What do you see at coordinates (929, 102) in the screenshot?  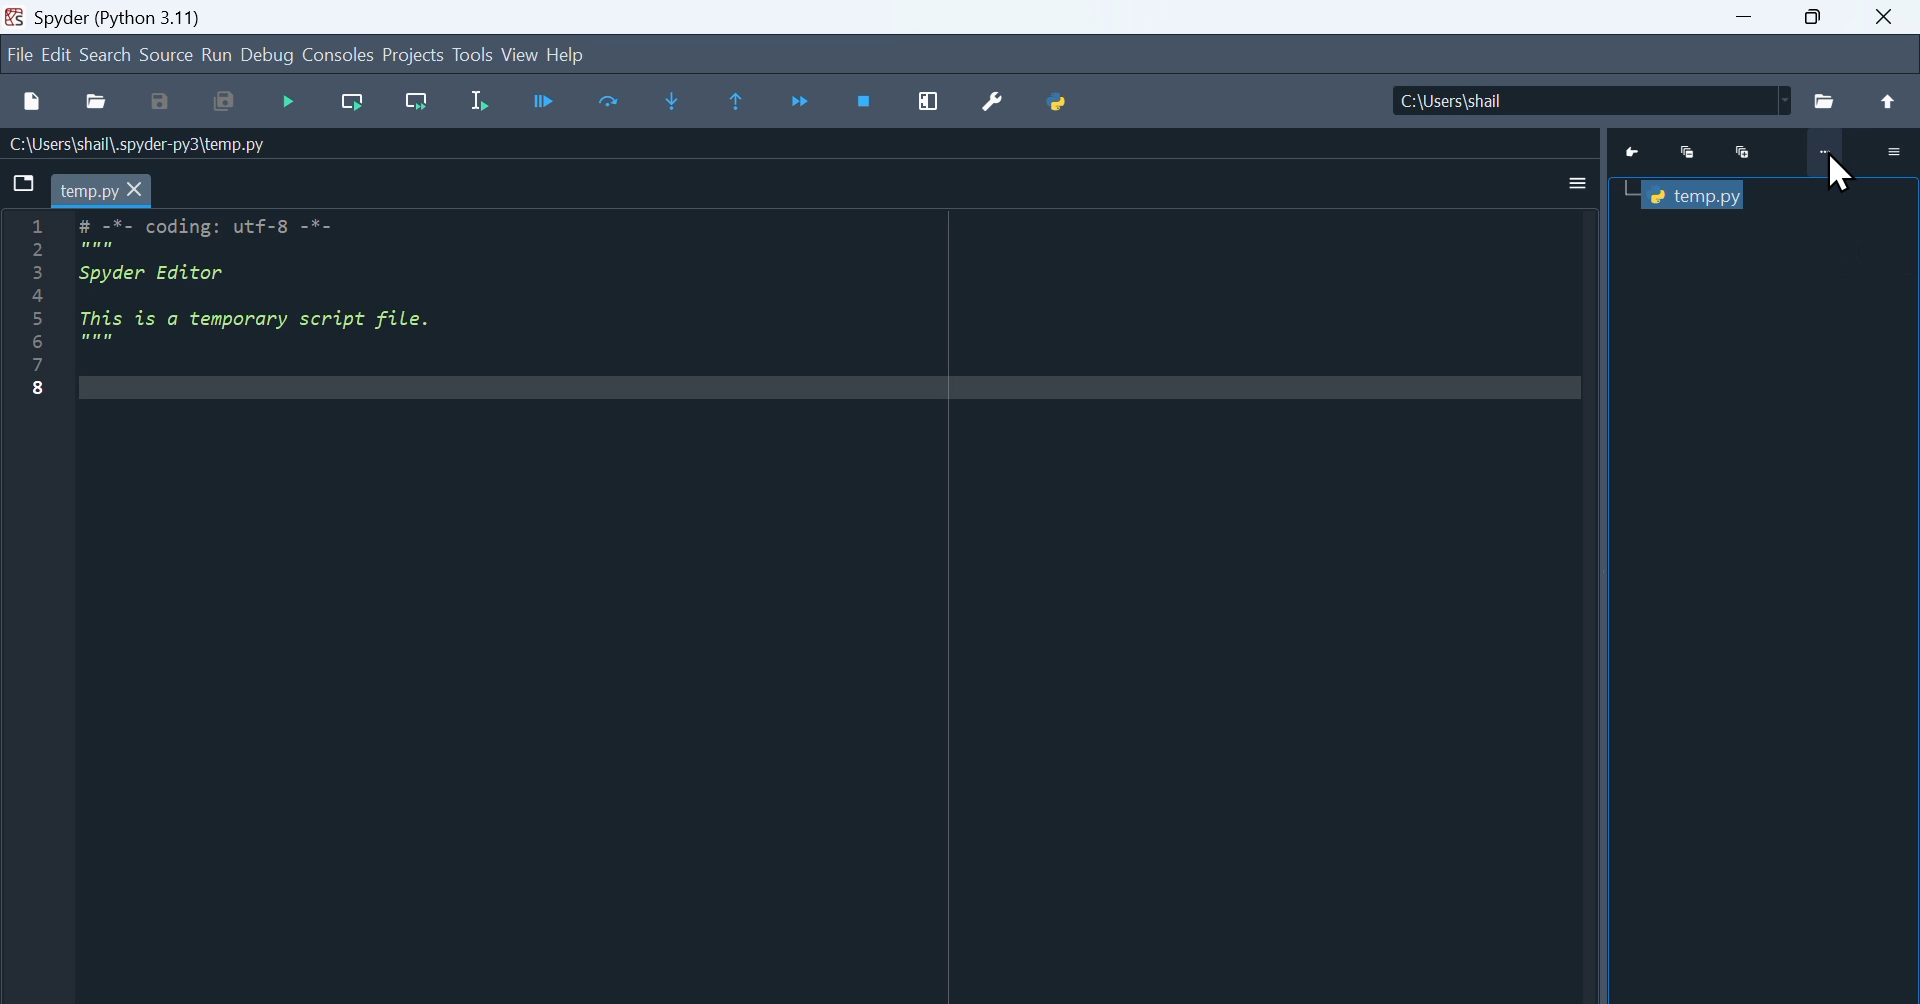 I see `Maximize current window` at bounding box center [929, 102].